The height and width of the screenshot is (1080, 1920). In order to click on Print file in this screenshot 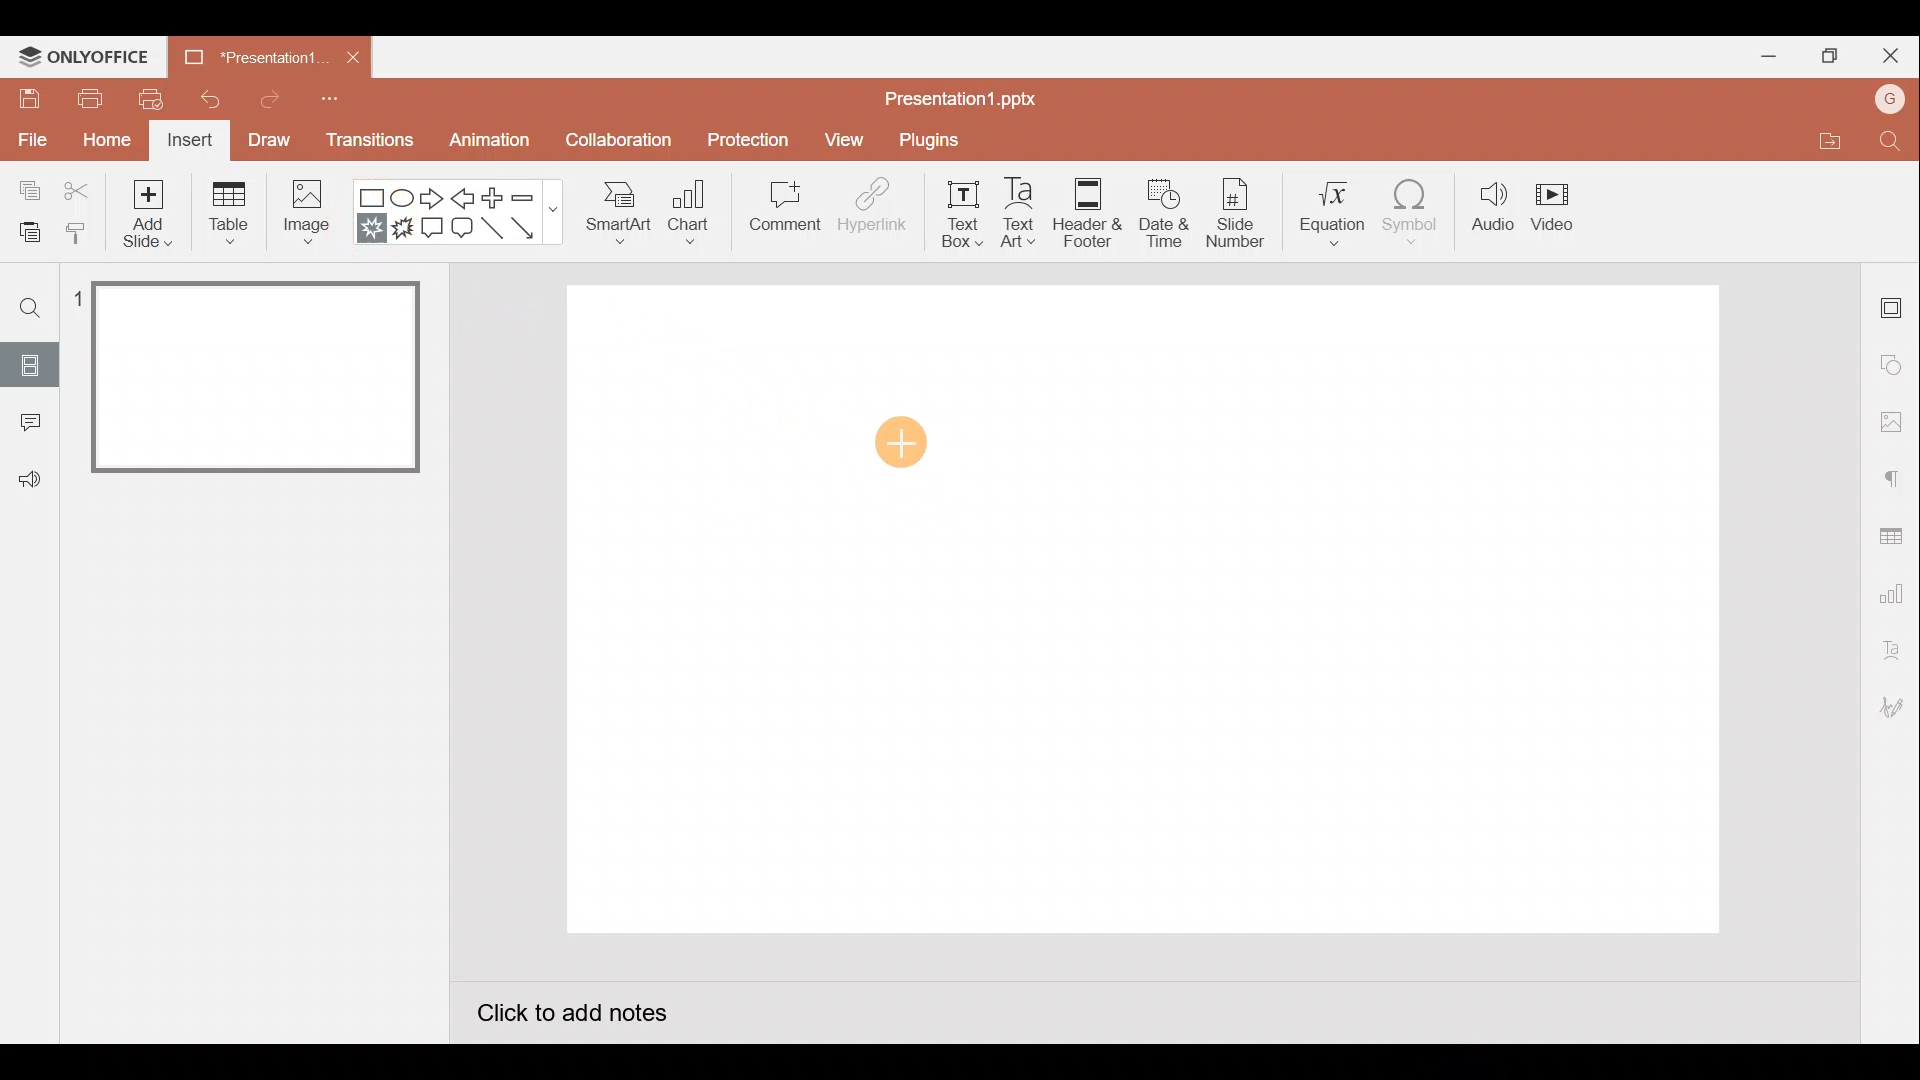, I will do `click(88, 99)`.